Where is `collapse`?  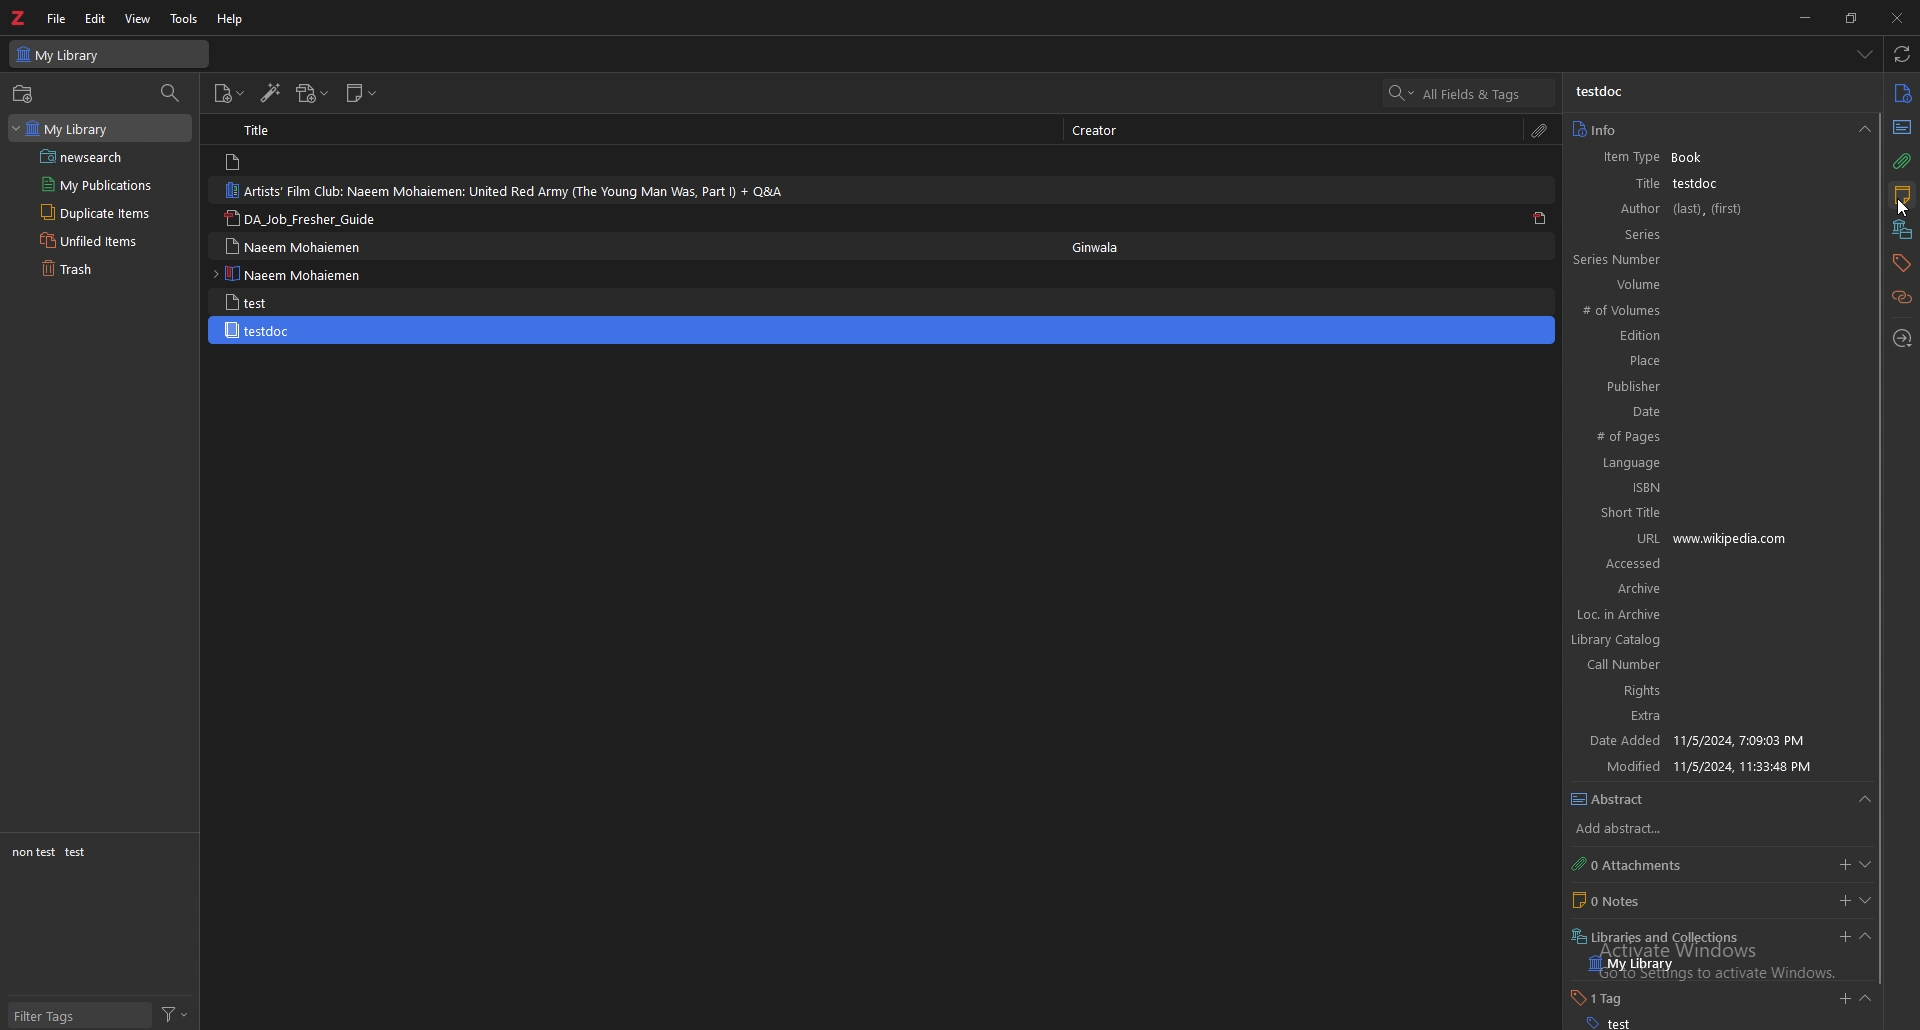 collapse is located at coordinates (1866, 998).